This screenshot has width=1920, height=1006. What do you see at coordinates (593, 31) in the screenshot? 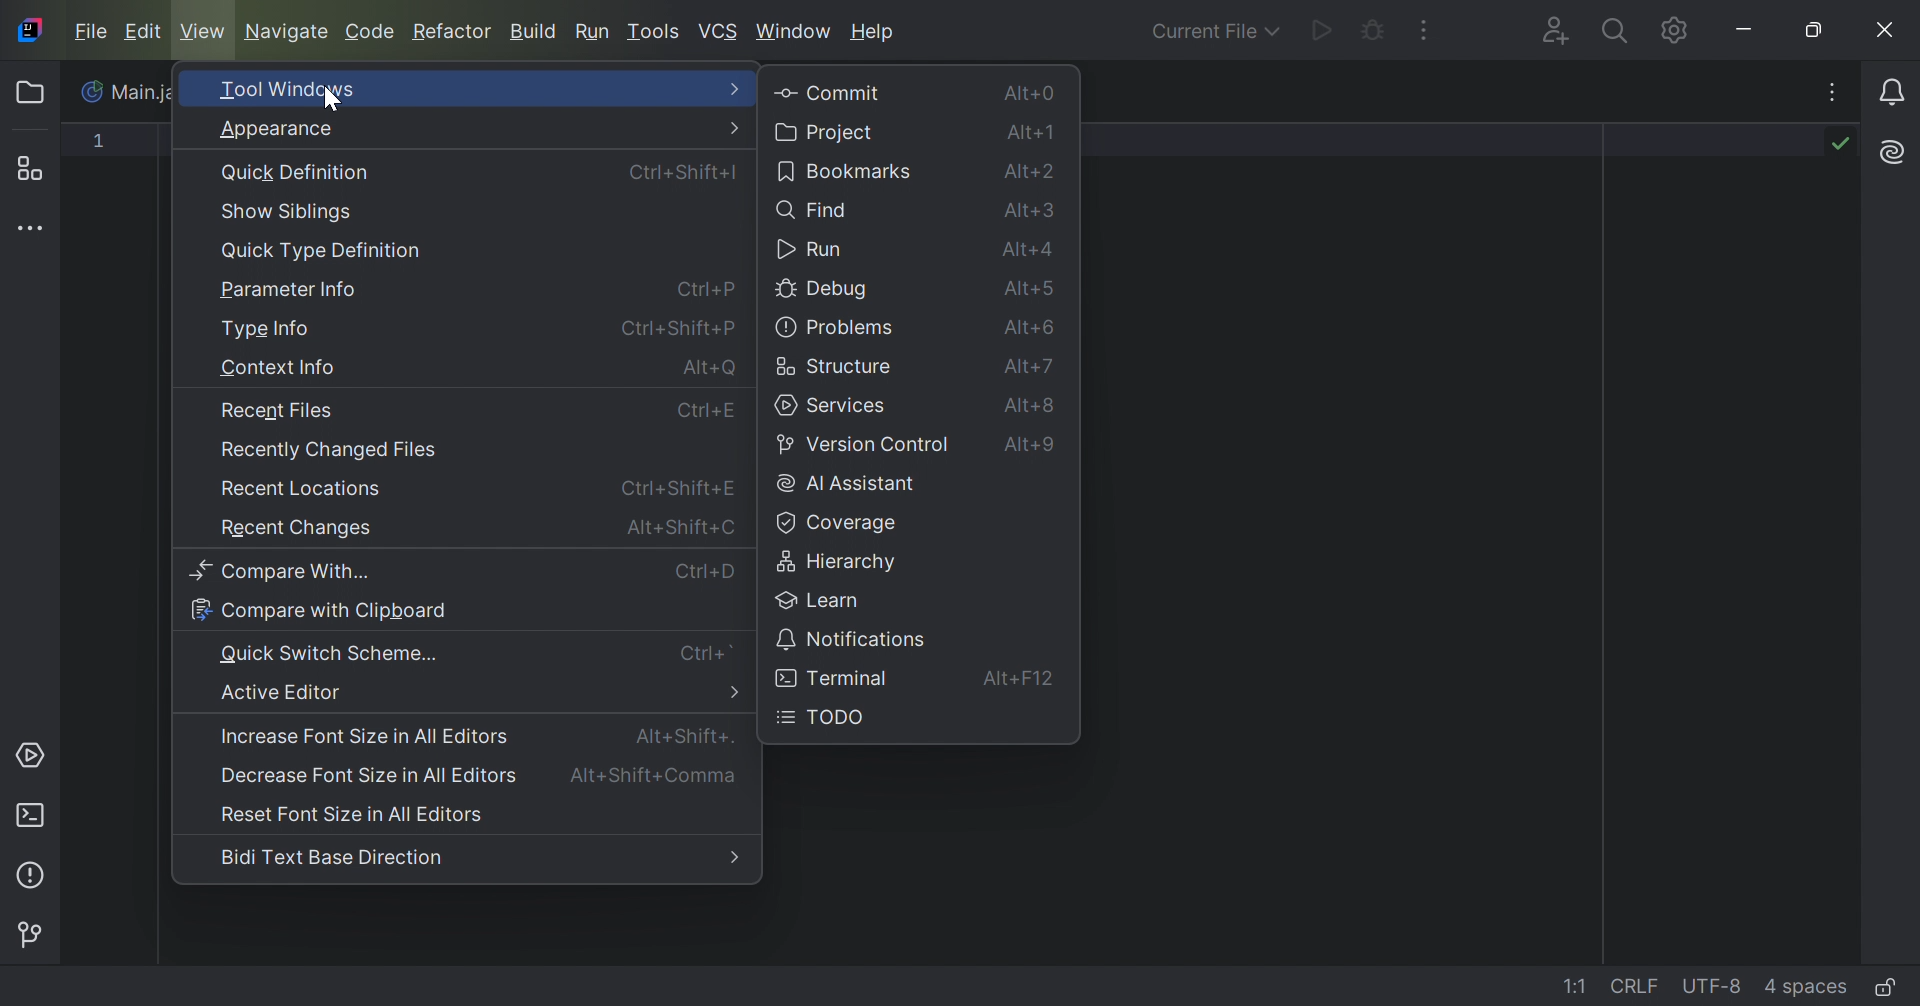
I see `Run` at bounding box center [593, 31].